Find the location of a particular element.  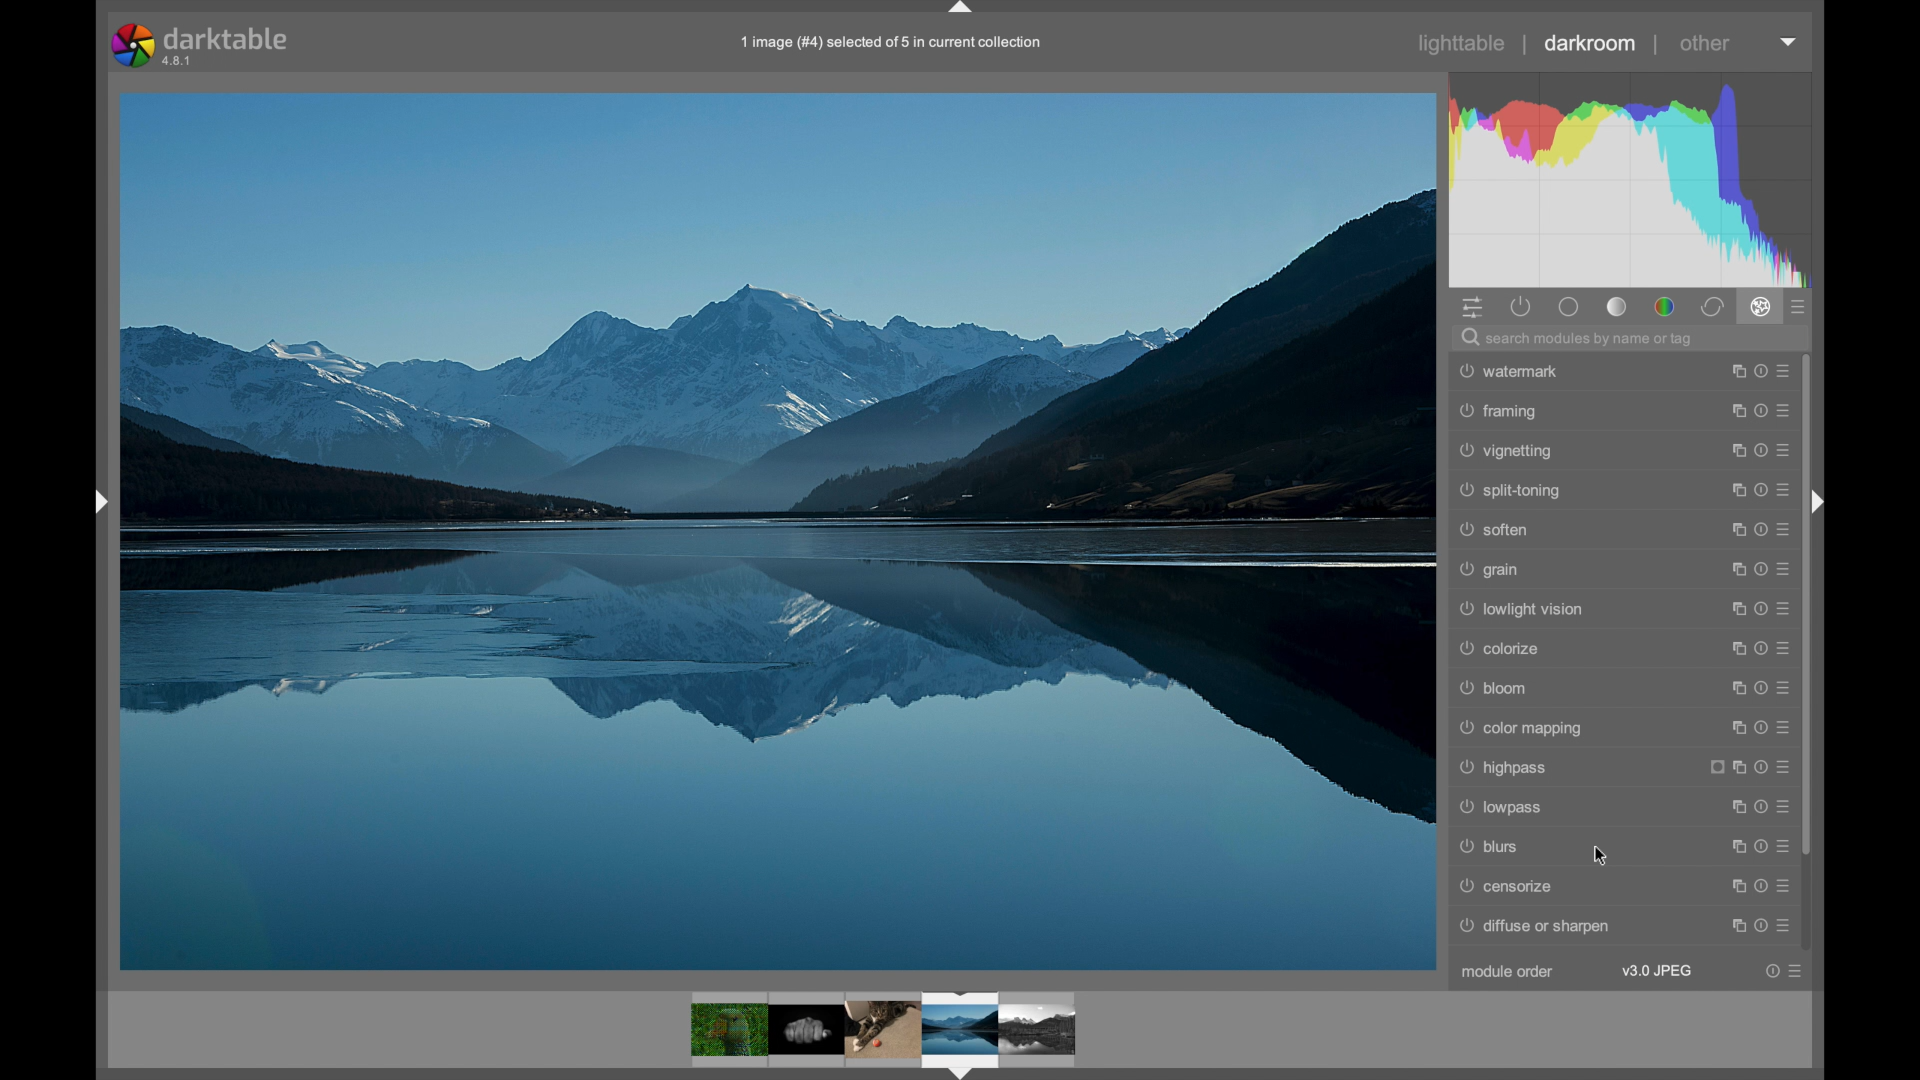

show quick access  panel is located at coordinates (1472, 306).